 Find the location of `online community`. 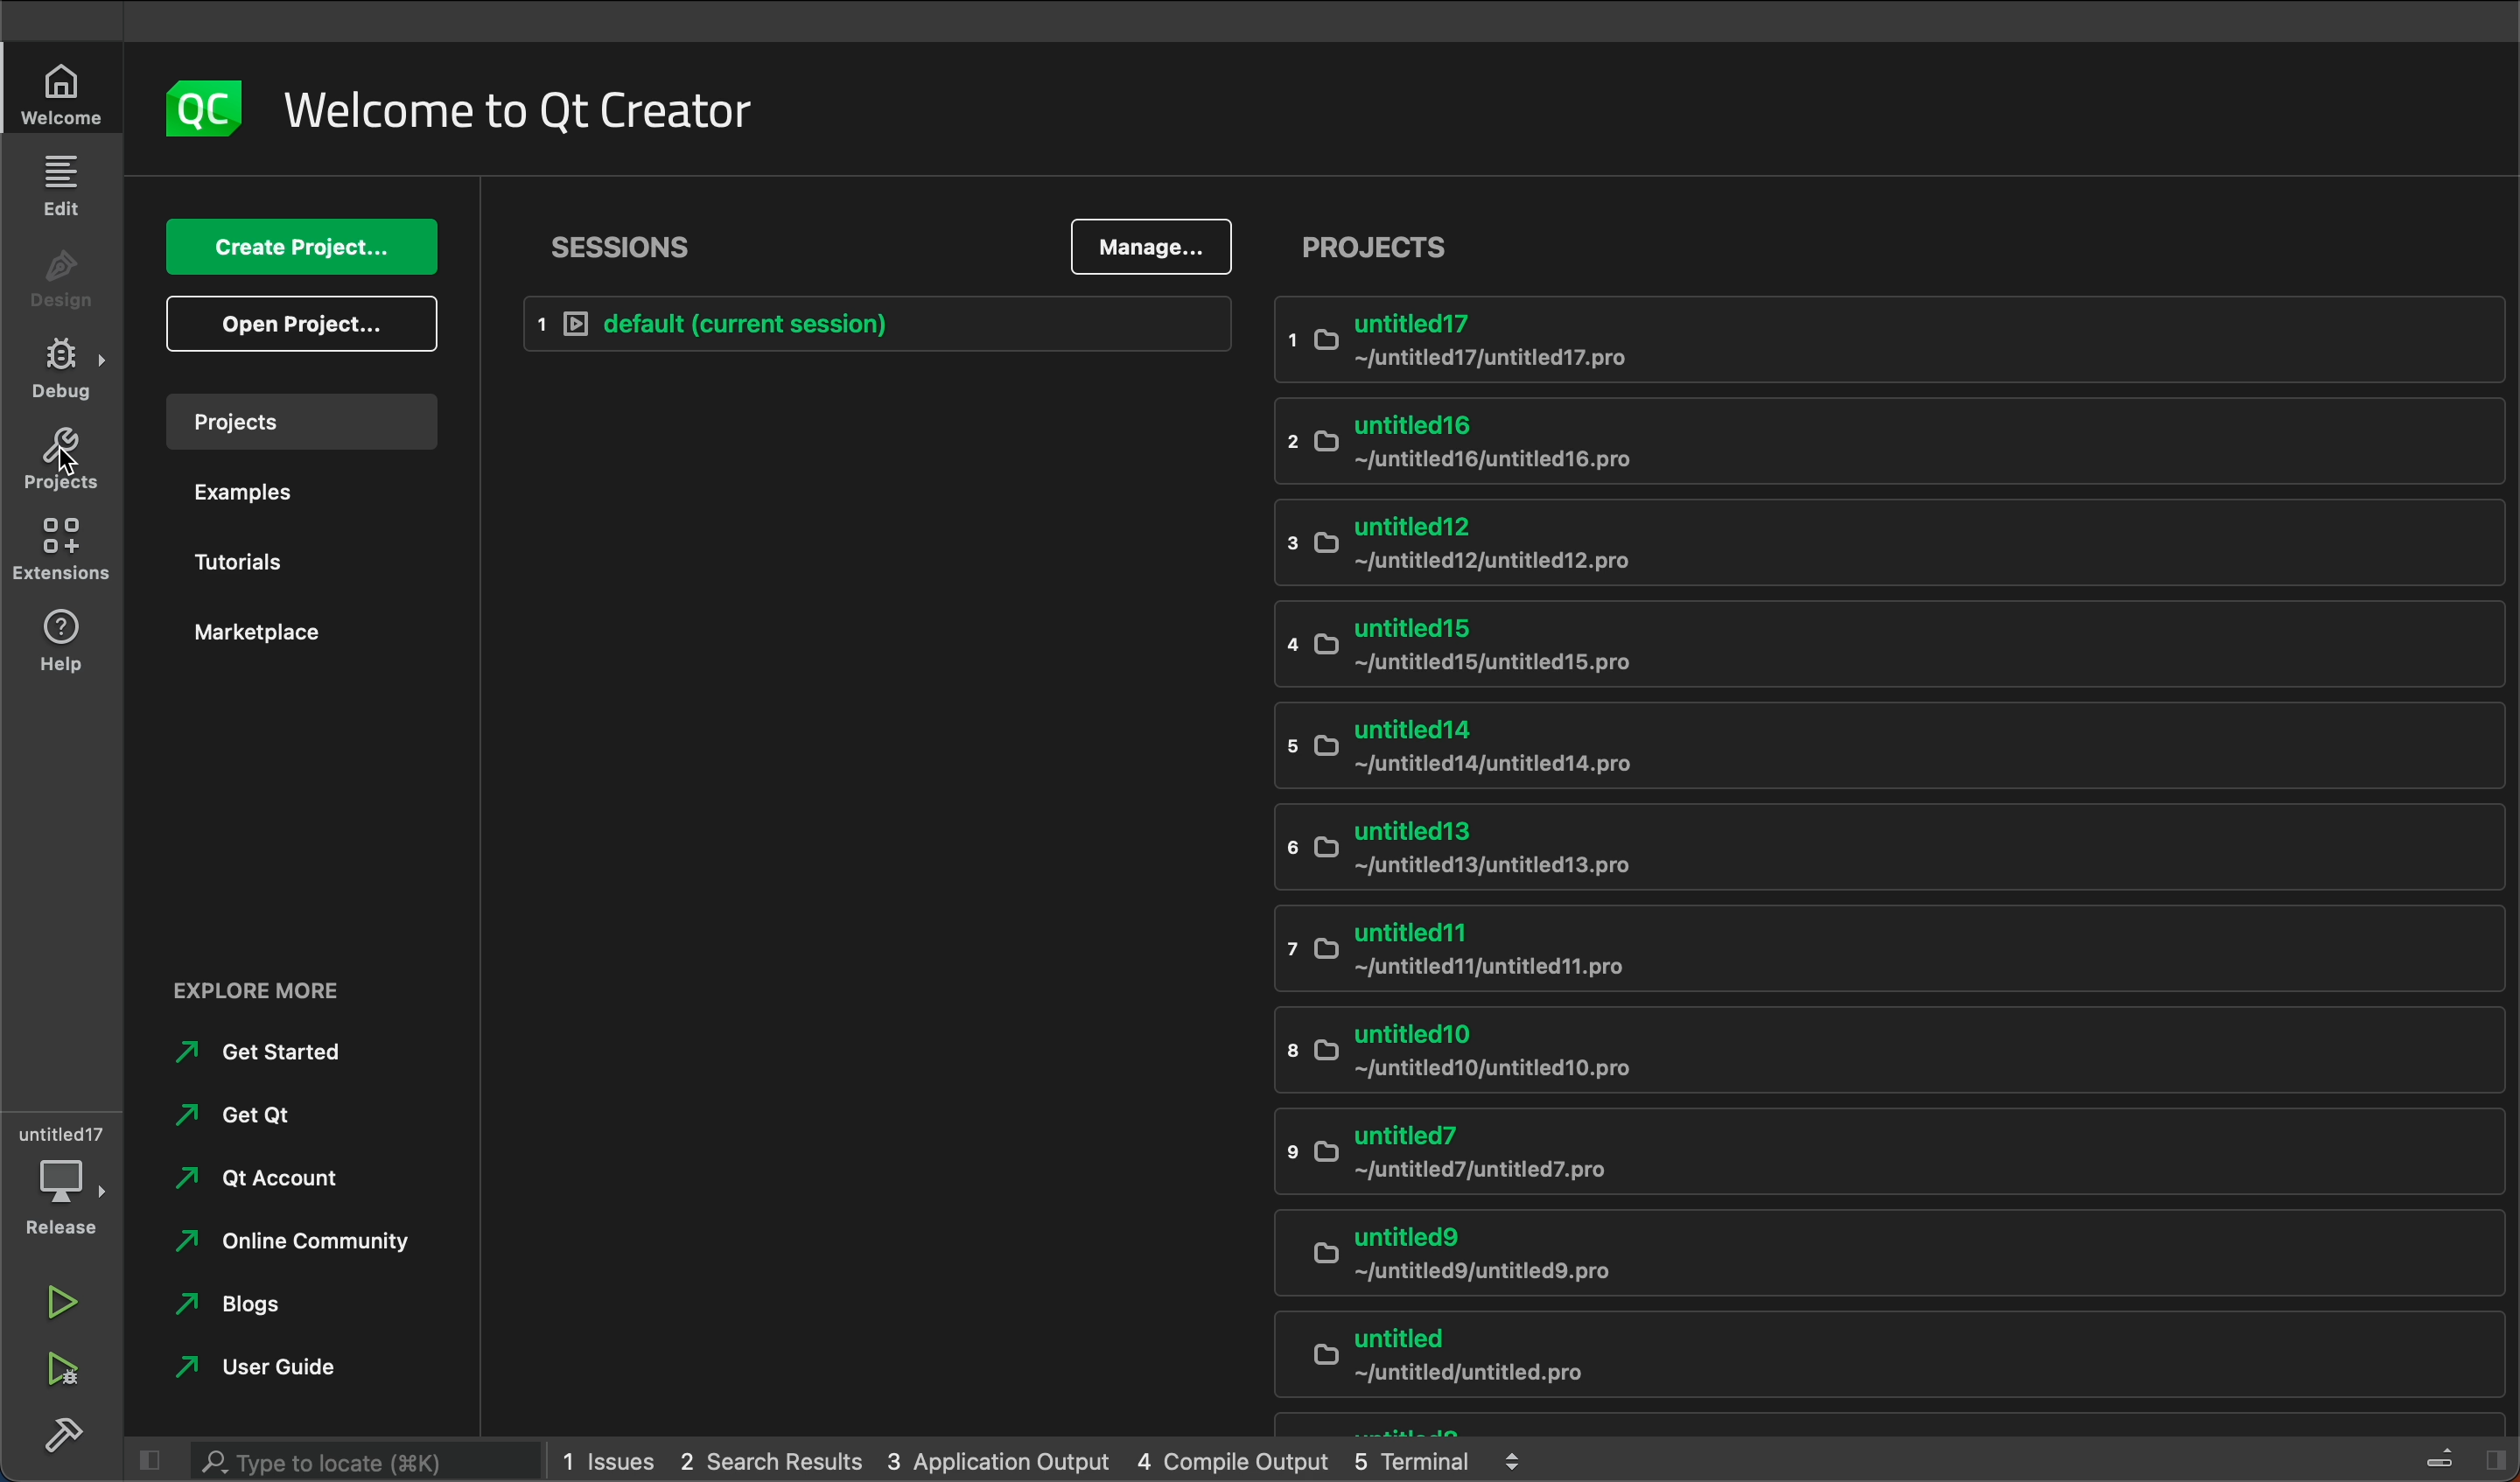

online community is located at coordinates (287, 1241).